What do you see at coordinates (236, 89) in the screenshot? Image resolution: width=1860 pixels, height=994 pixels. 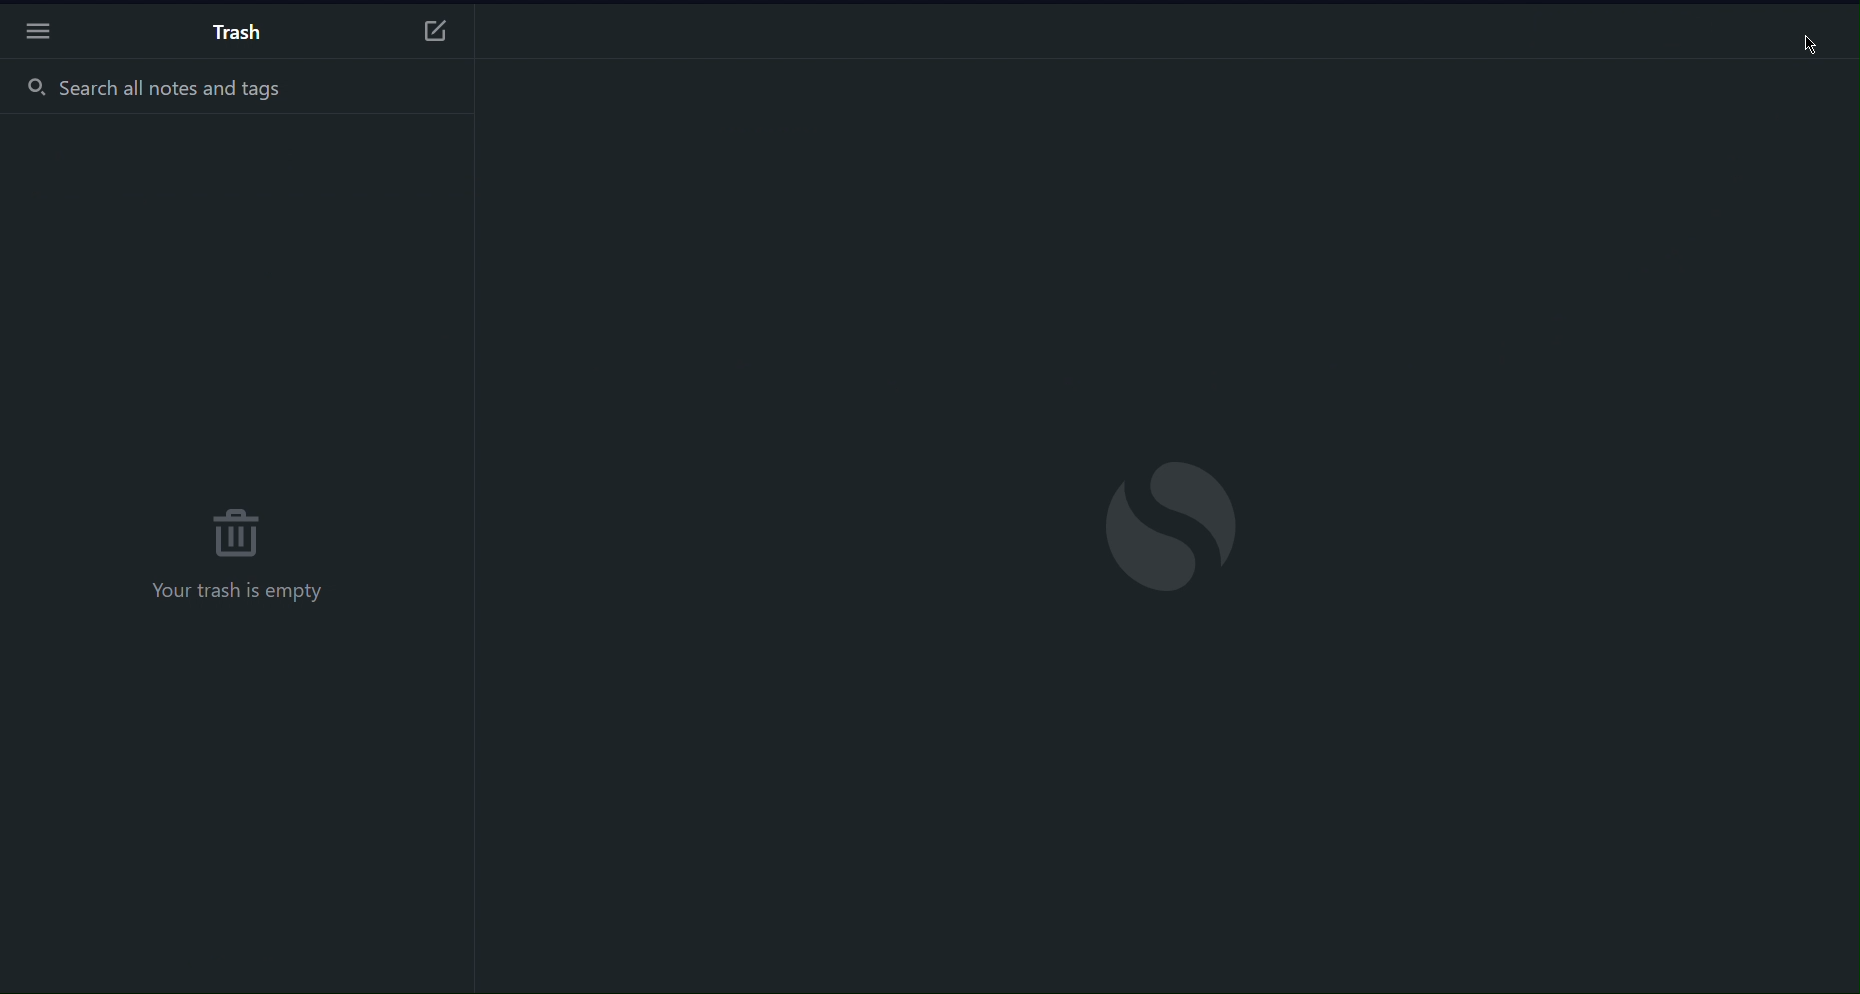 I see `Search all notes and tags` at bounding box center [236, 89].